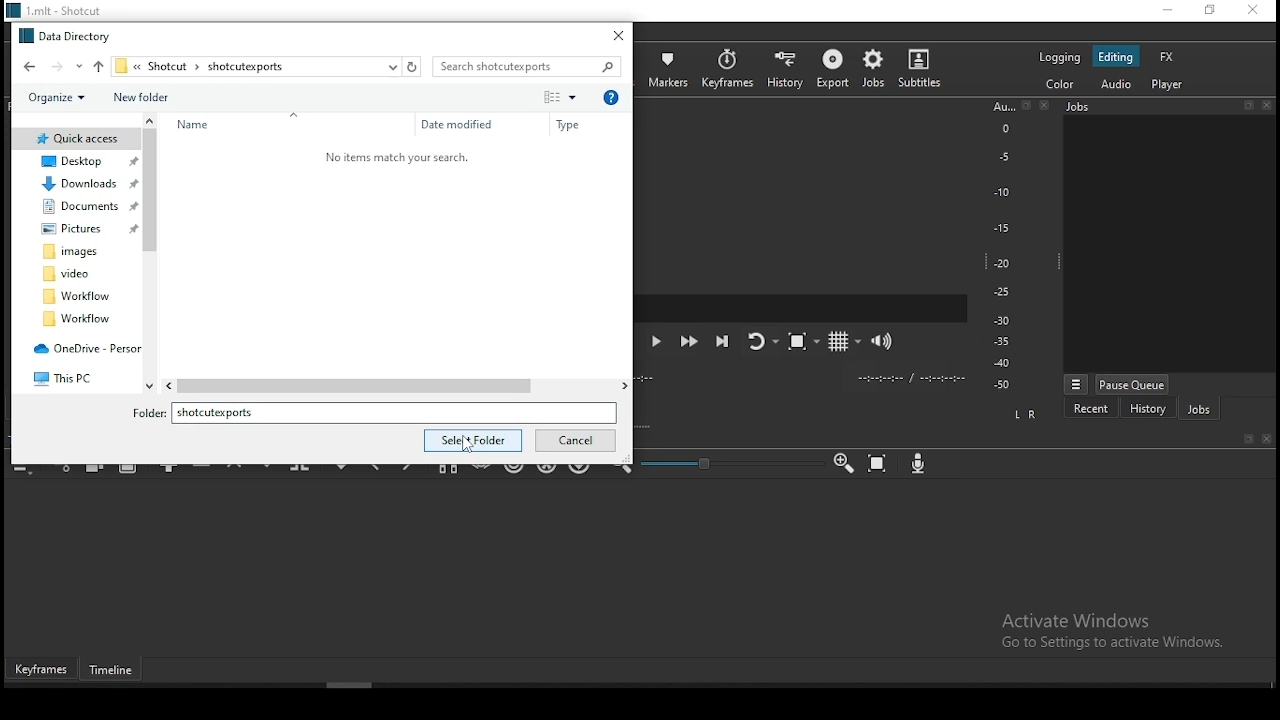  Describe the element at coordinates (1198, 408) in the screenshot. I see `jobs` at that location.